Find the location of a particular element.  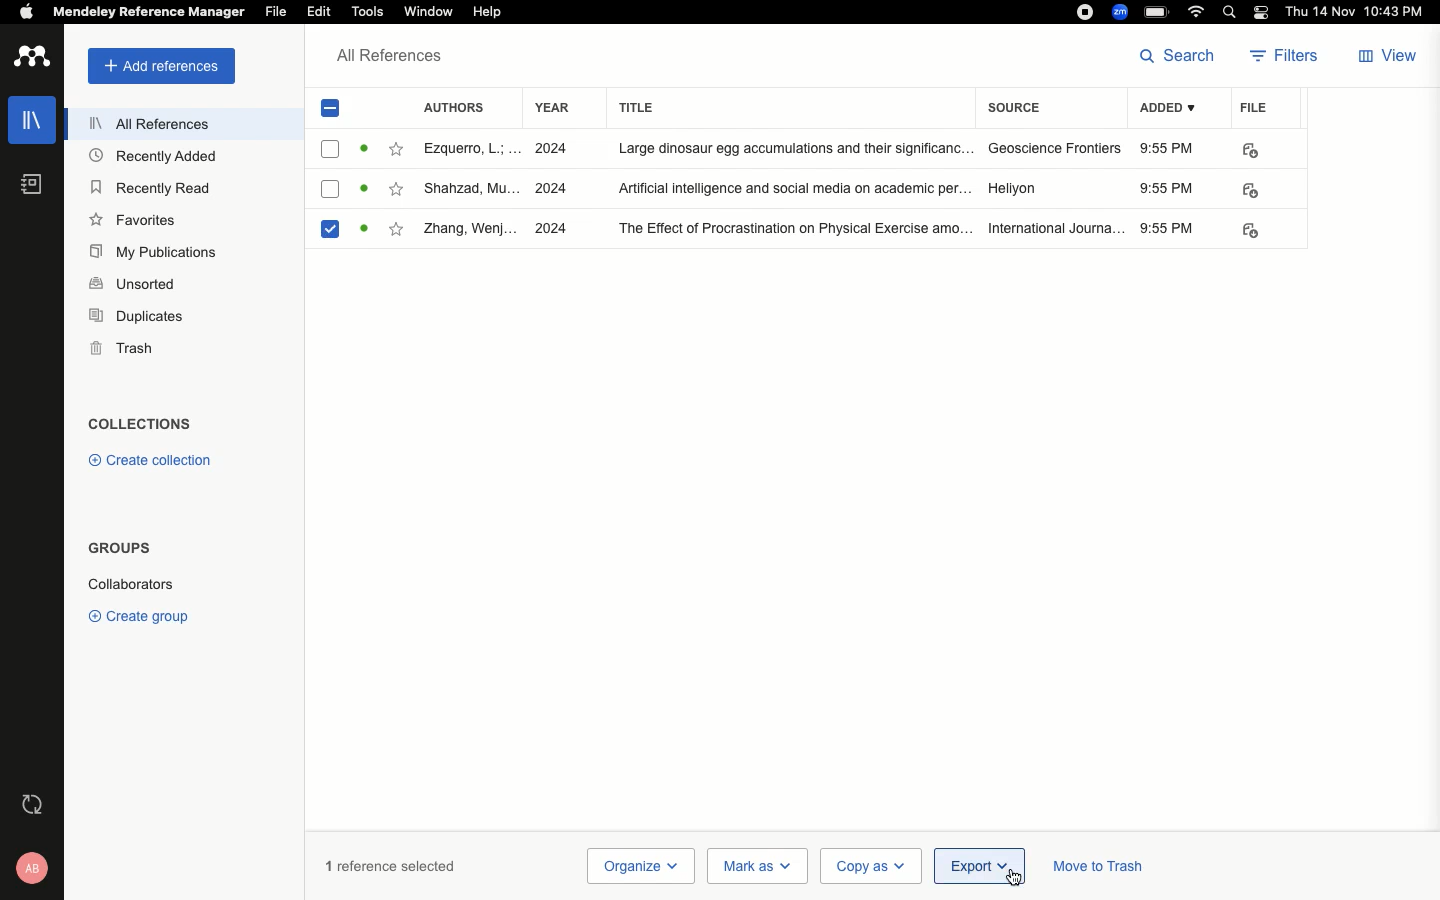

Search is located at coordinates (1181, 55).